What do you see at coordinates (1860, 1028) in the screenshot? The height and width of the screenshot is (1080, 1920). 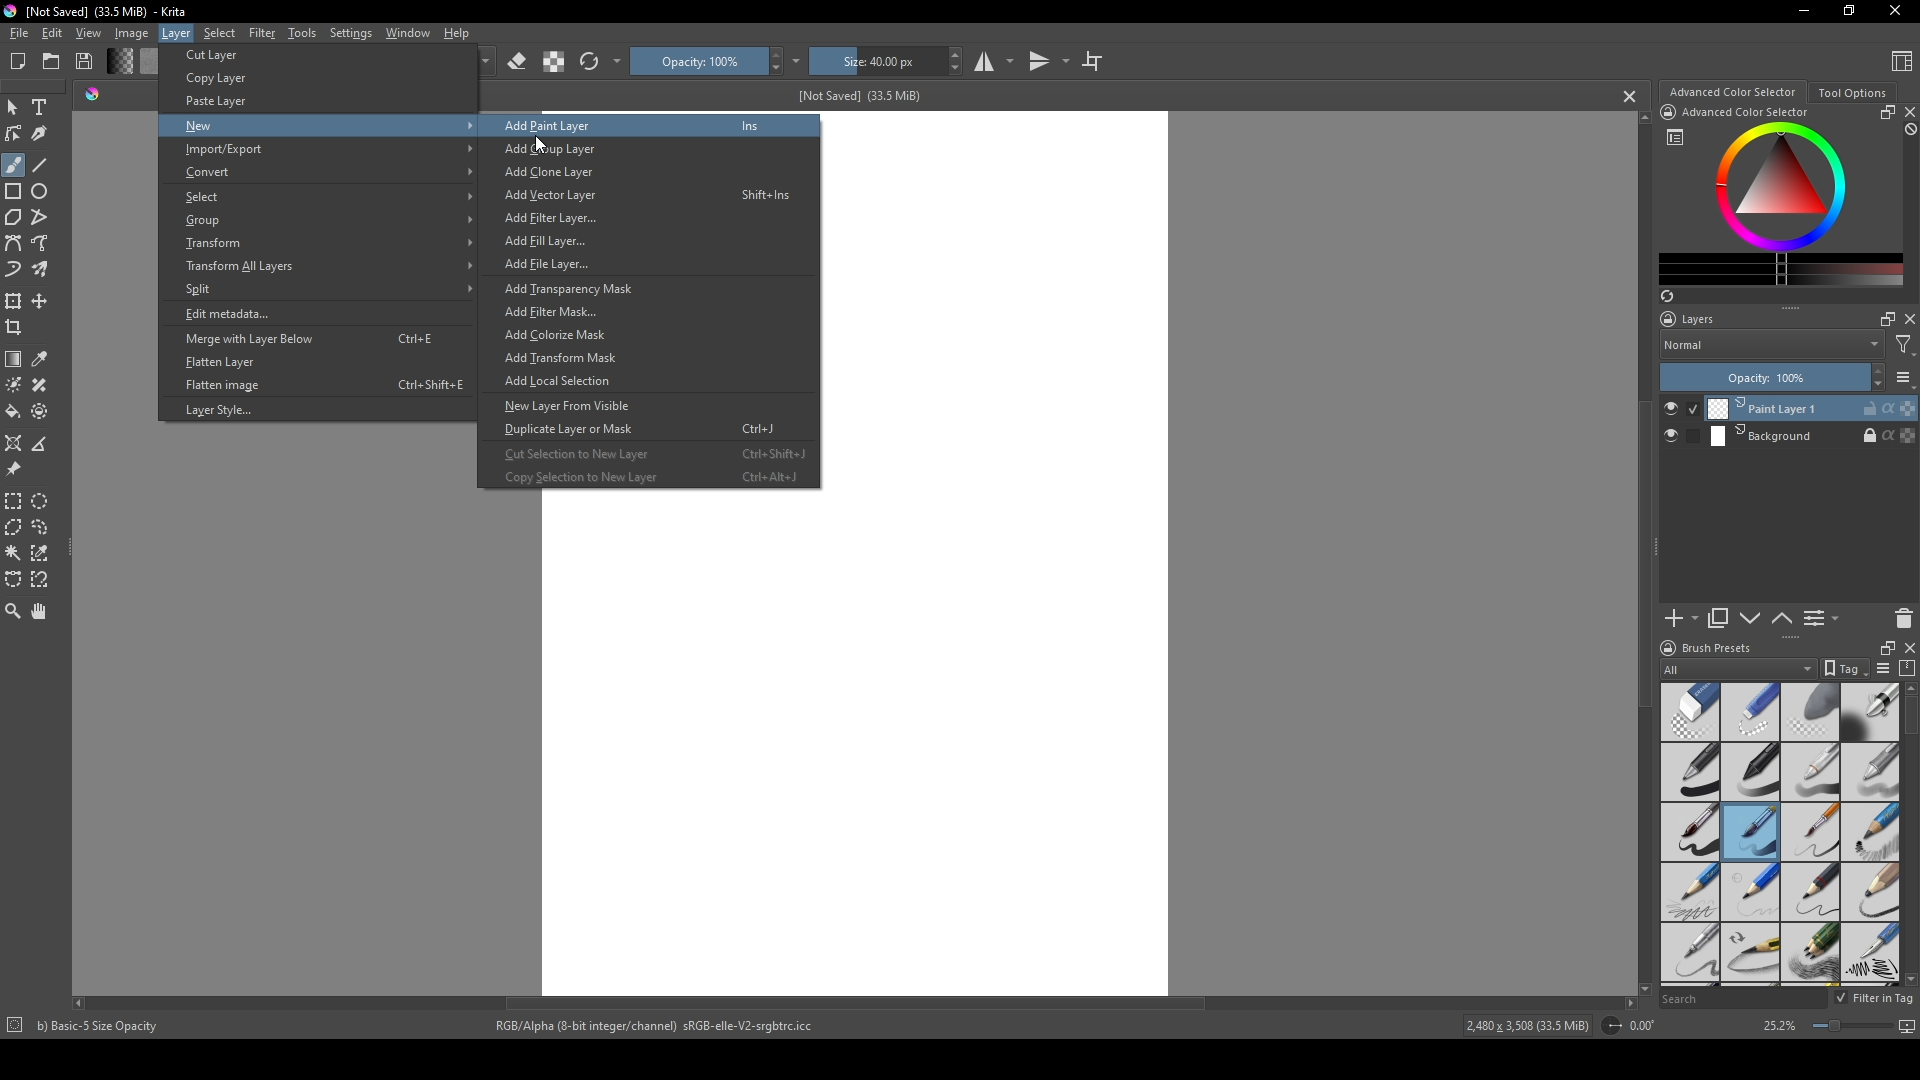 I see `screen size` at bounding box center [1860, 1028].